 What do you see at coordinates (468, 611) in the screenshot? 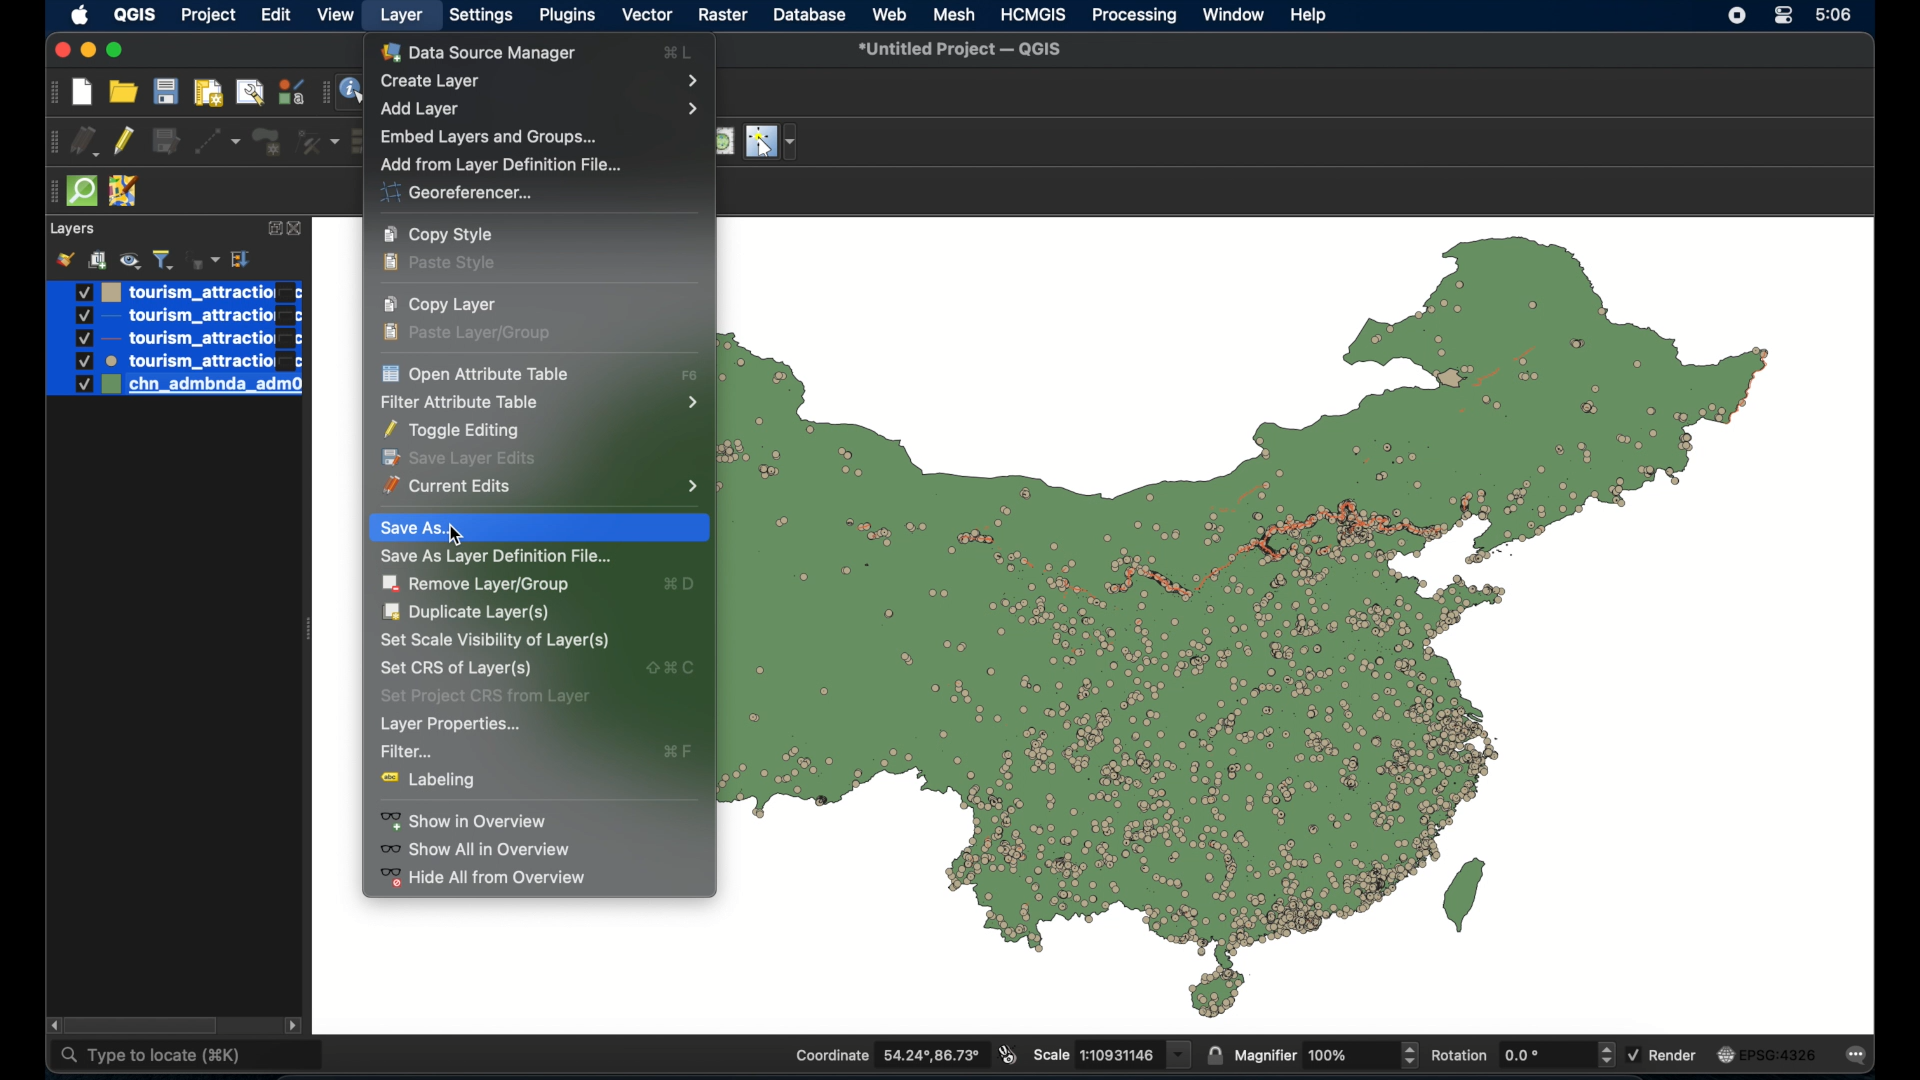
I see `duplicate layers` at bounding box center [468, 611].